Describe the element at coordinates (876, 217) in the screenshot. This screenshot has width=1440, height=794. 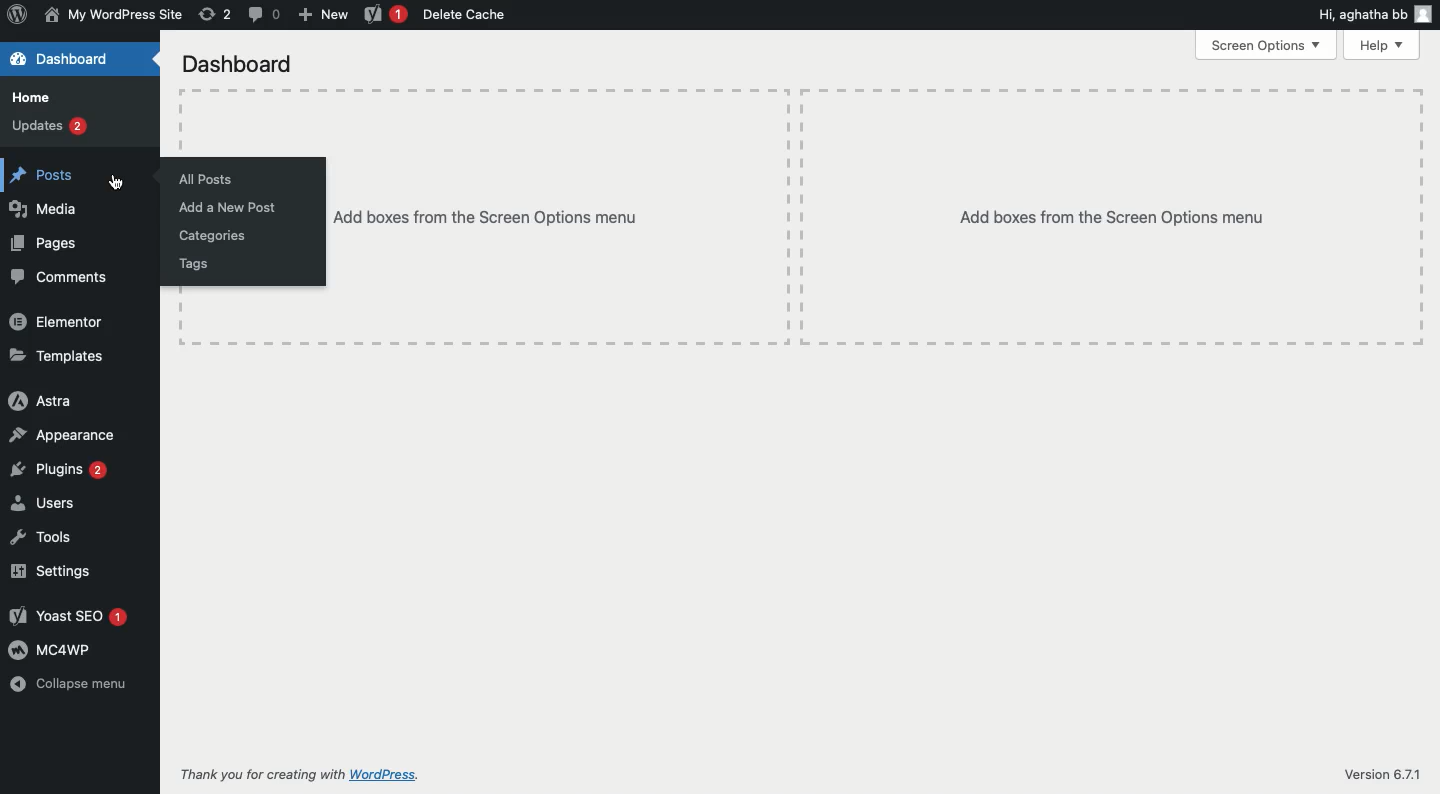
I see `Add boxes from the screen options menu` at that location.